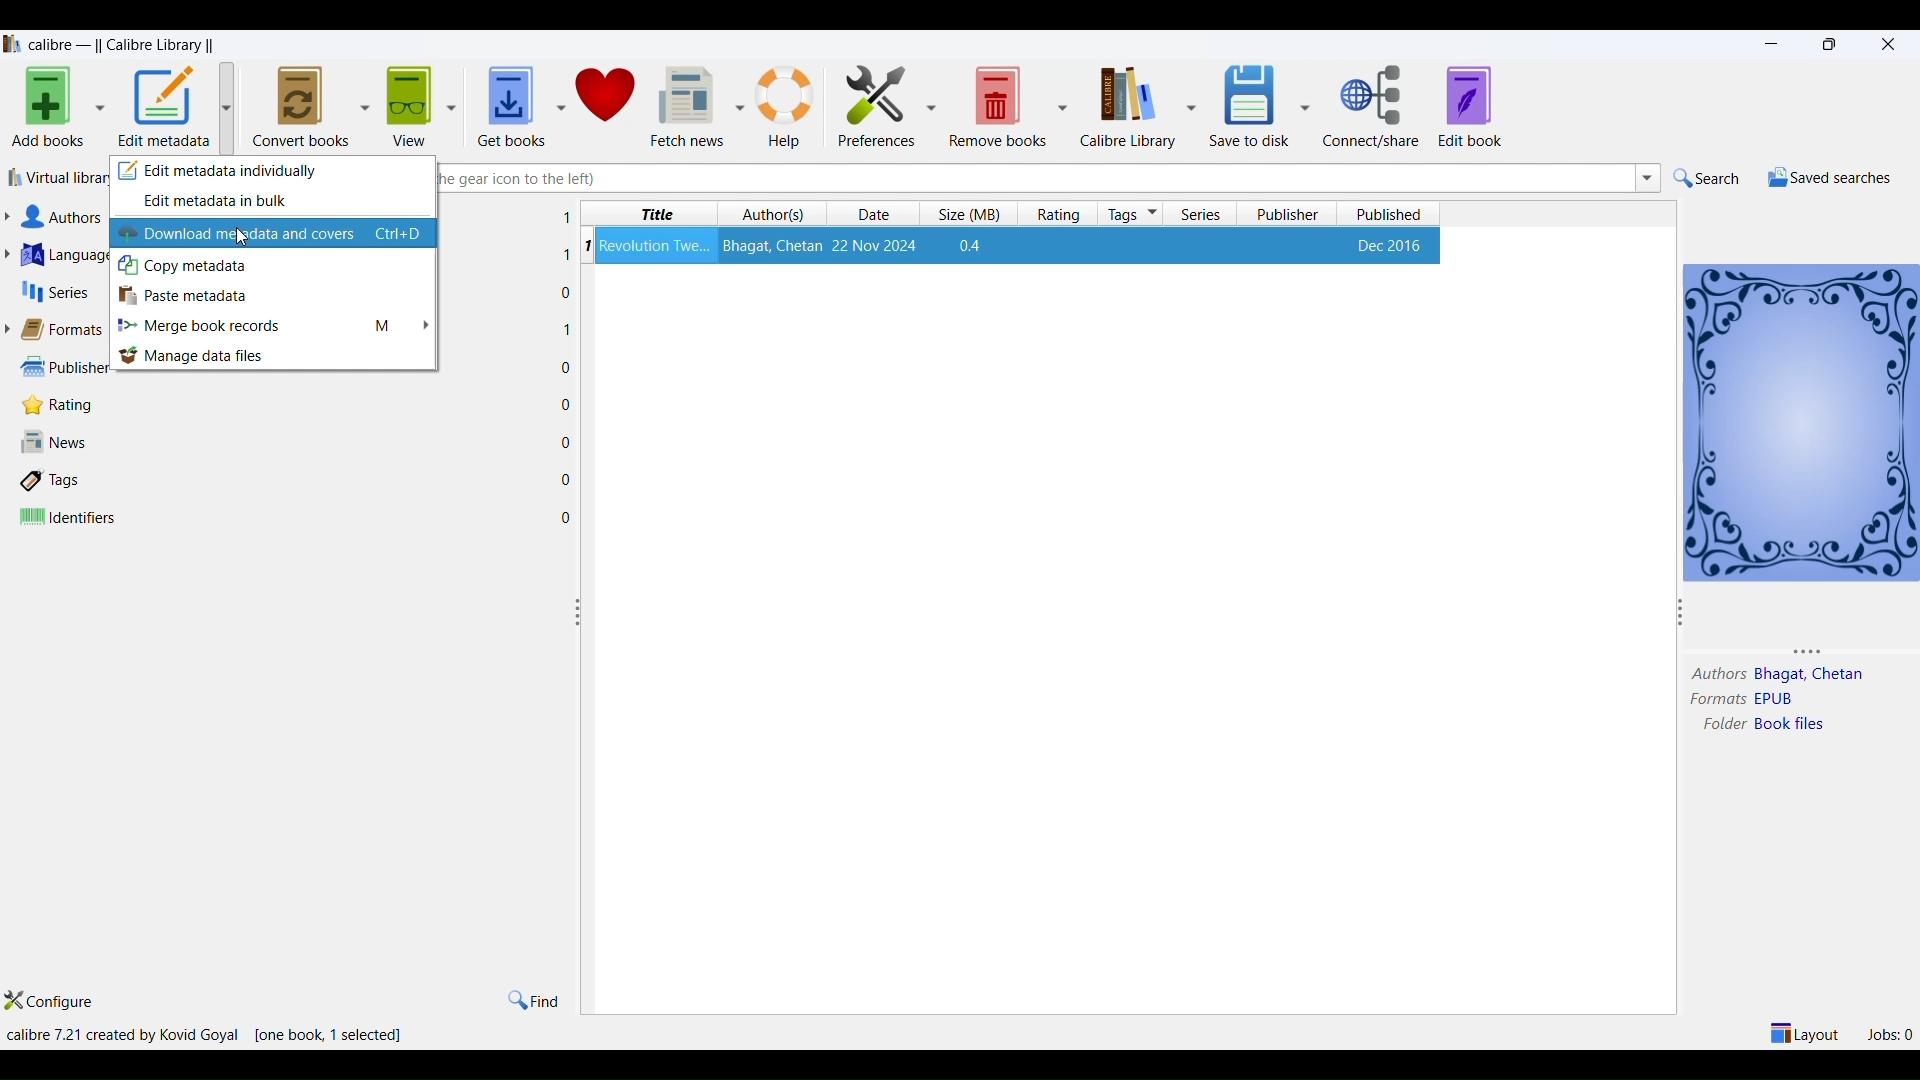 This screenshot has height=1080, width=1920. What do you see at coordinates (103, 107) in the screenshot?
I see `add books option metadata` at bounding box center [103, 107].